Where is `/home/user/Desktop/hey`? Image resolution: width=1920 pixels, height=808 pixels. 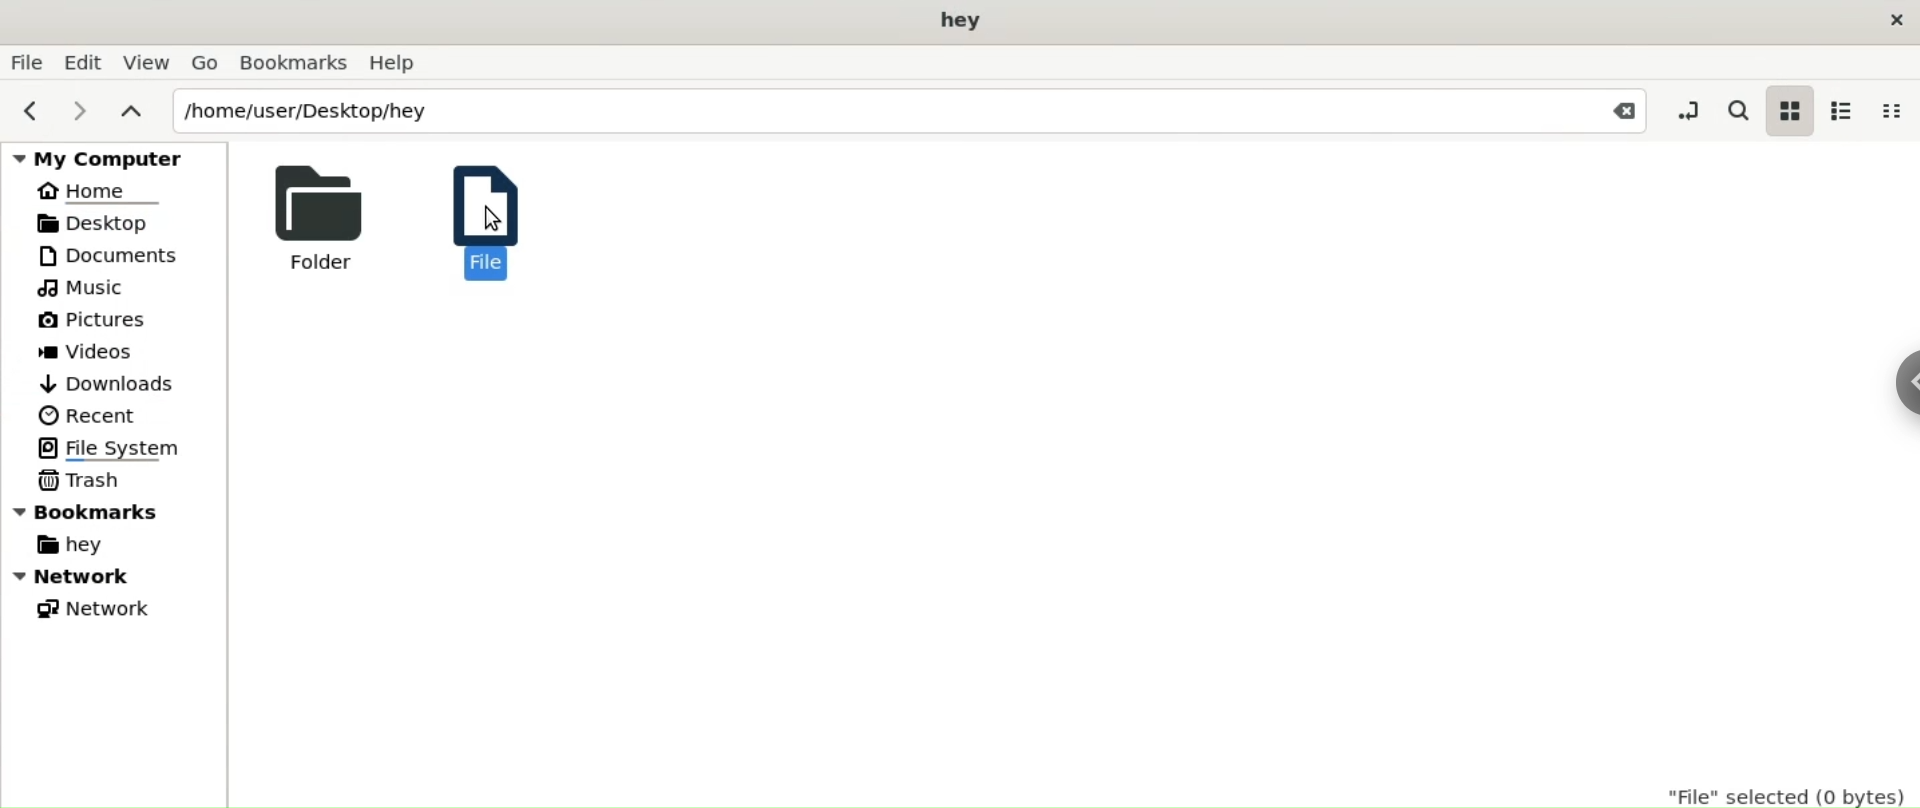 /home/user/Desktop/hey is located at coordinates (862, 112).